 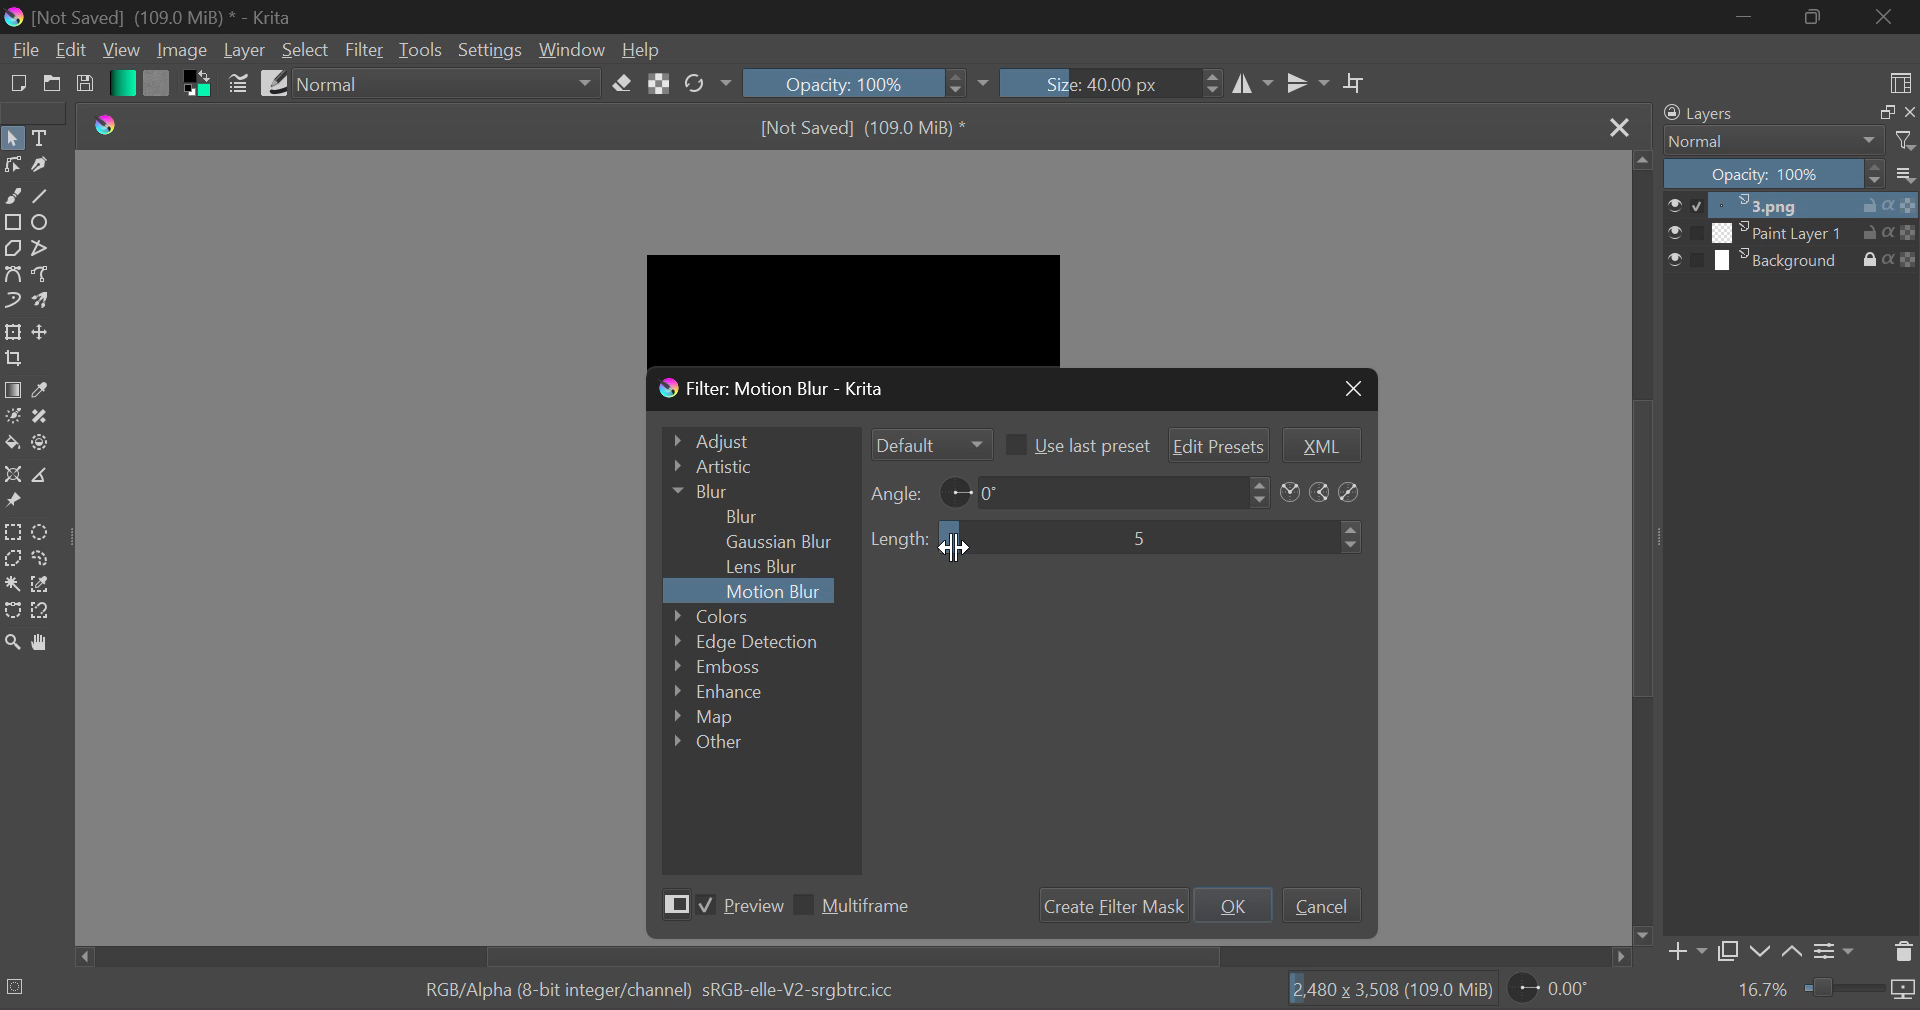 I want to click on Text, so click(x=44, y=136).